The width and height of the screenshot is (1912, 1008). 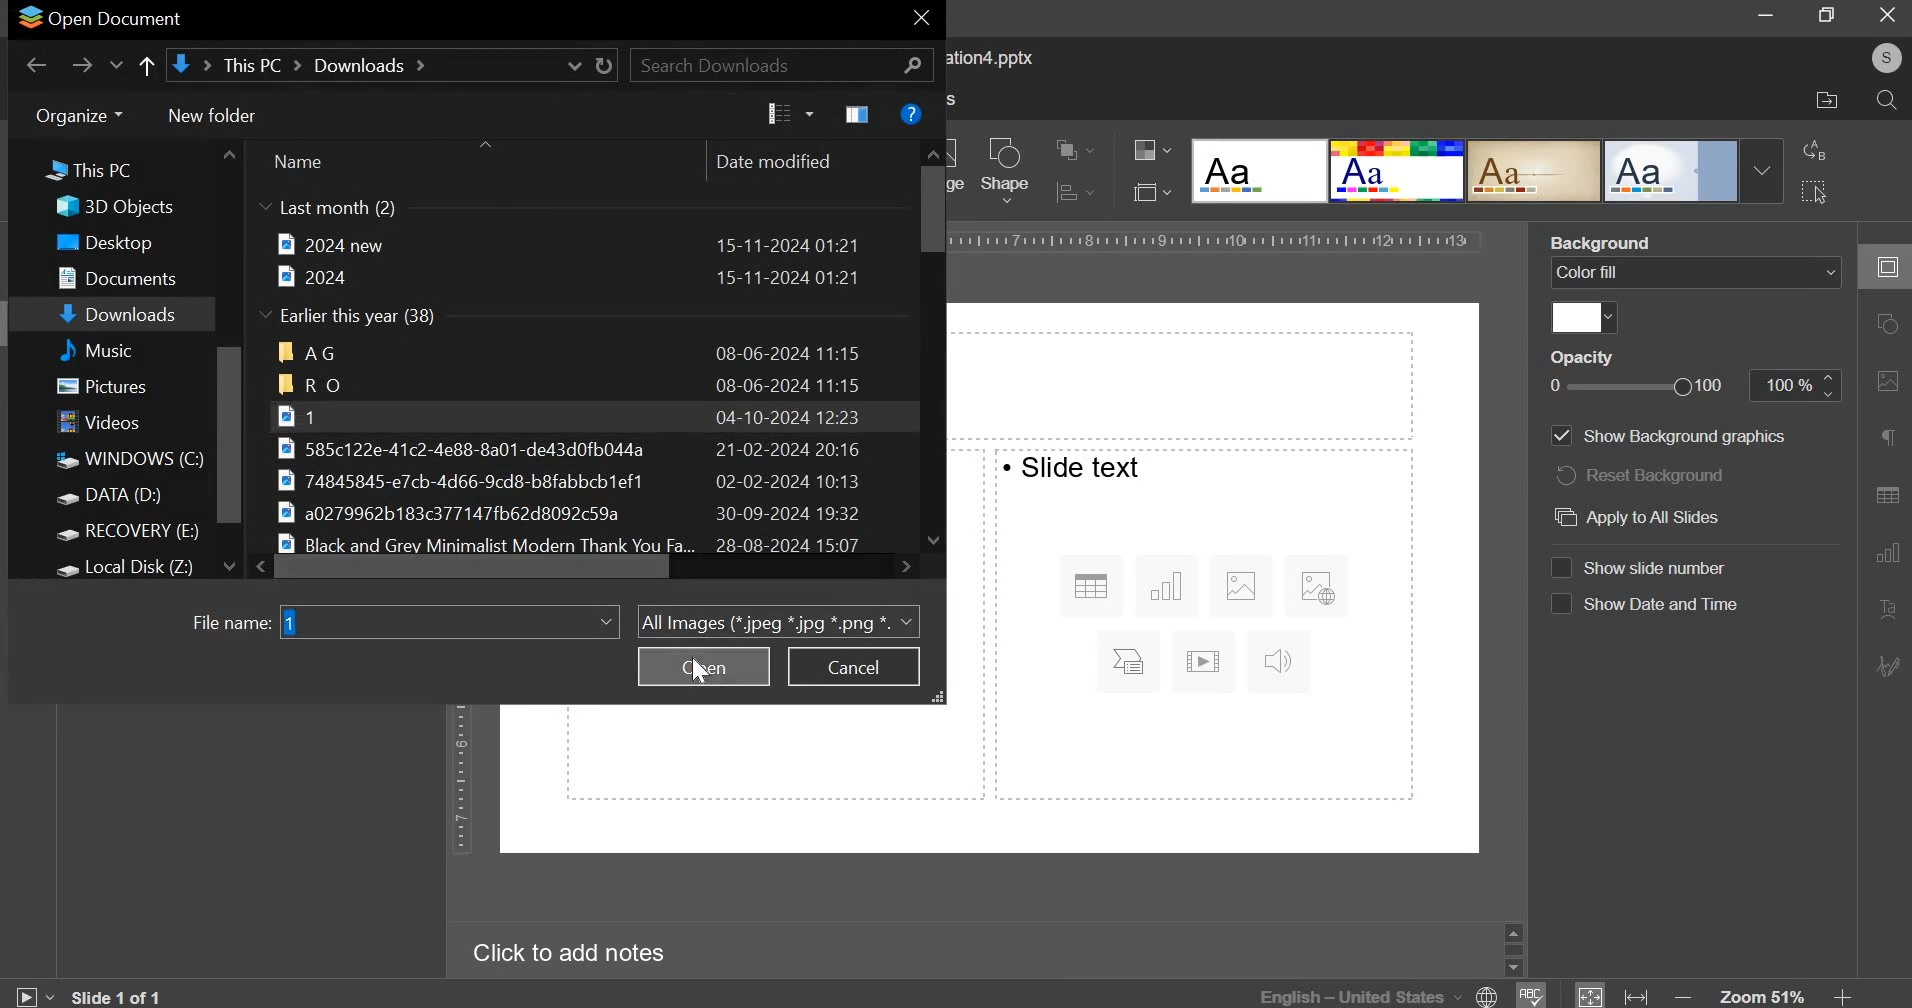 I want to click on Drop-down , so click(x=1762, y=171).